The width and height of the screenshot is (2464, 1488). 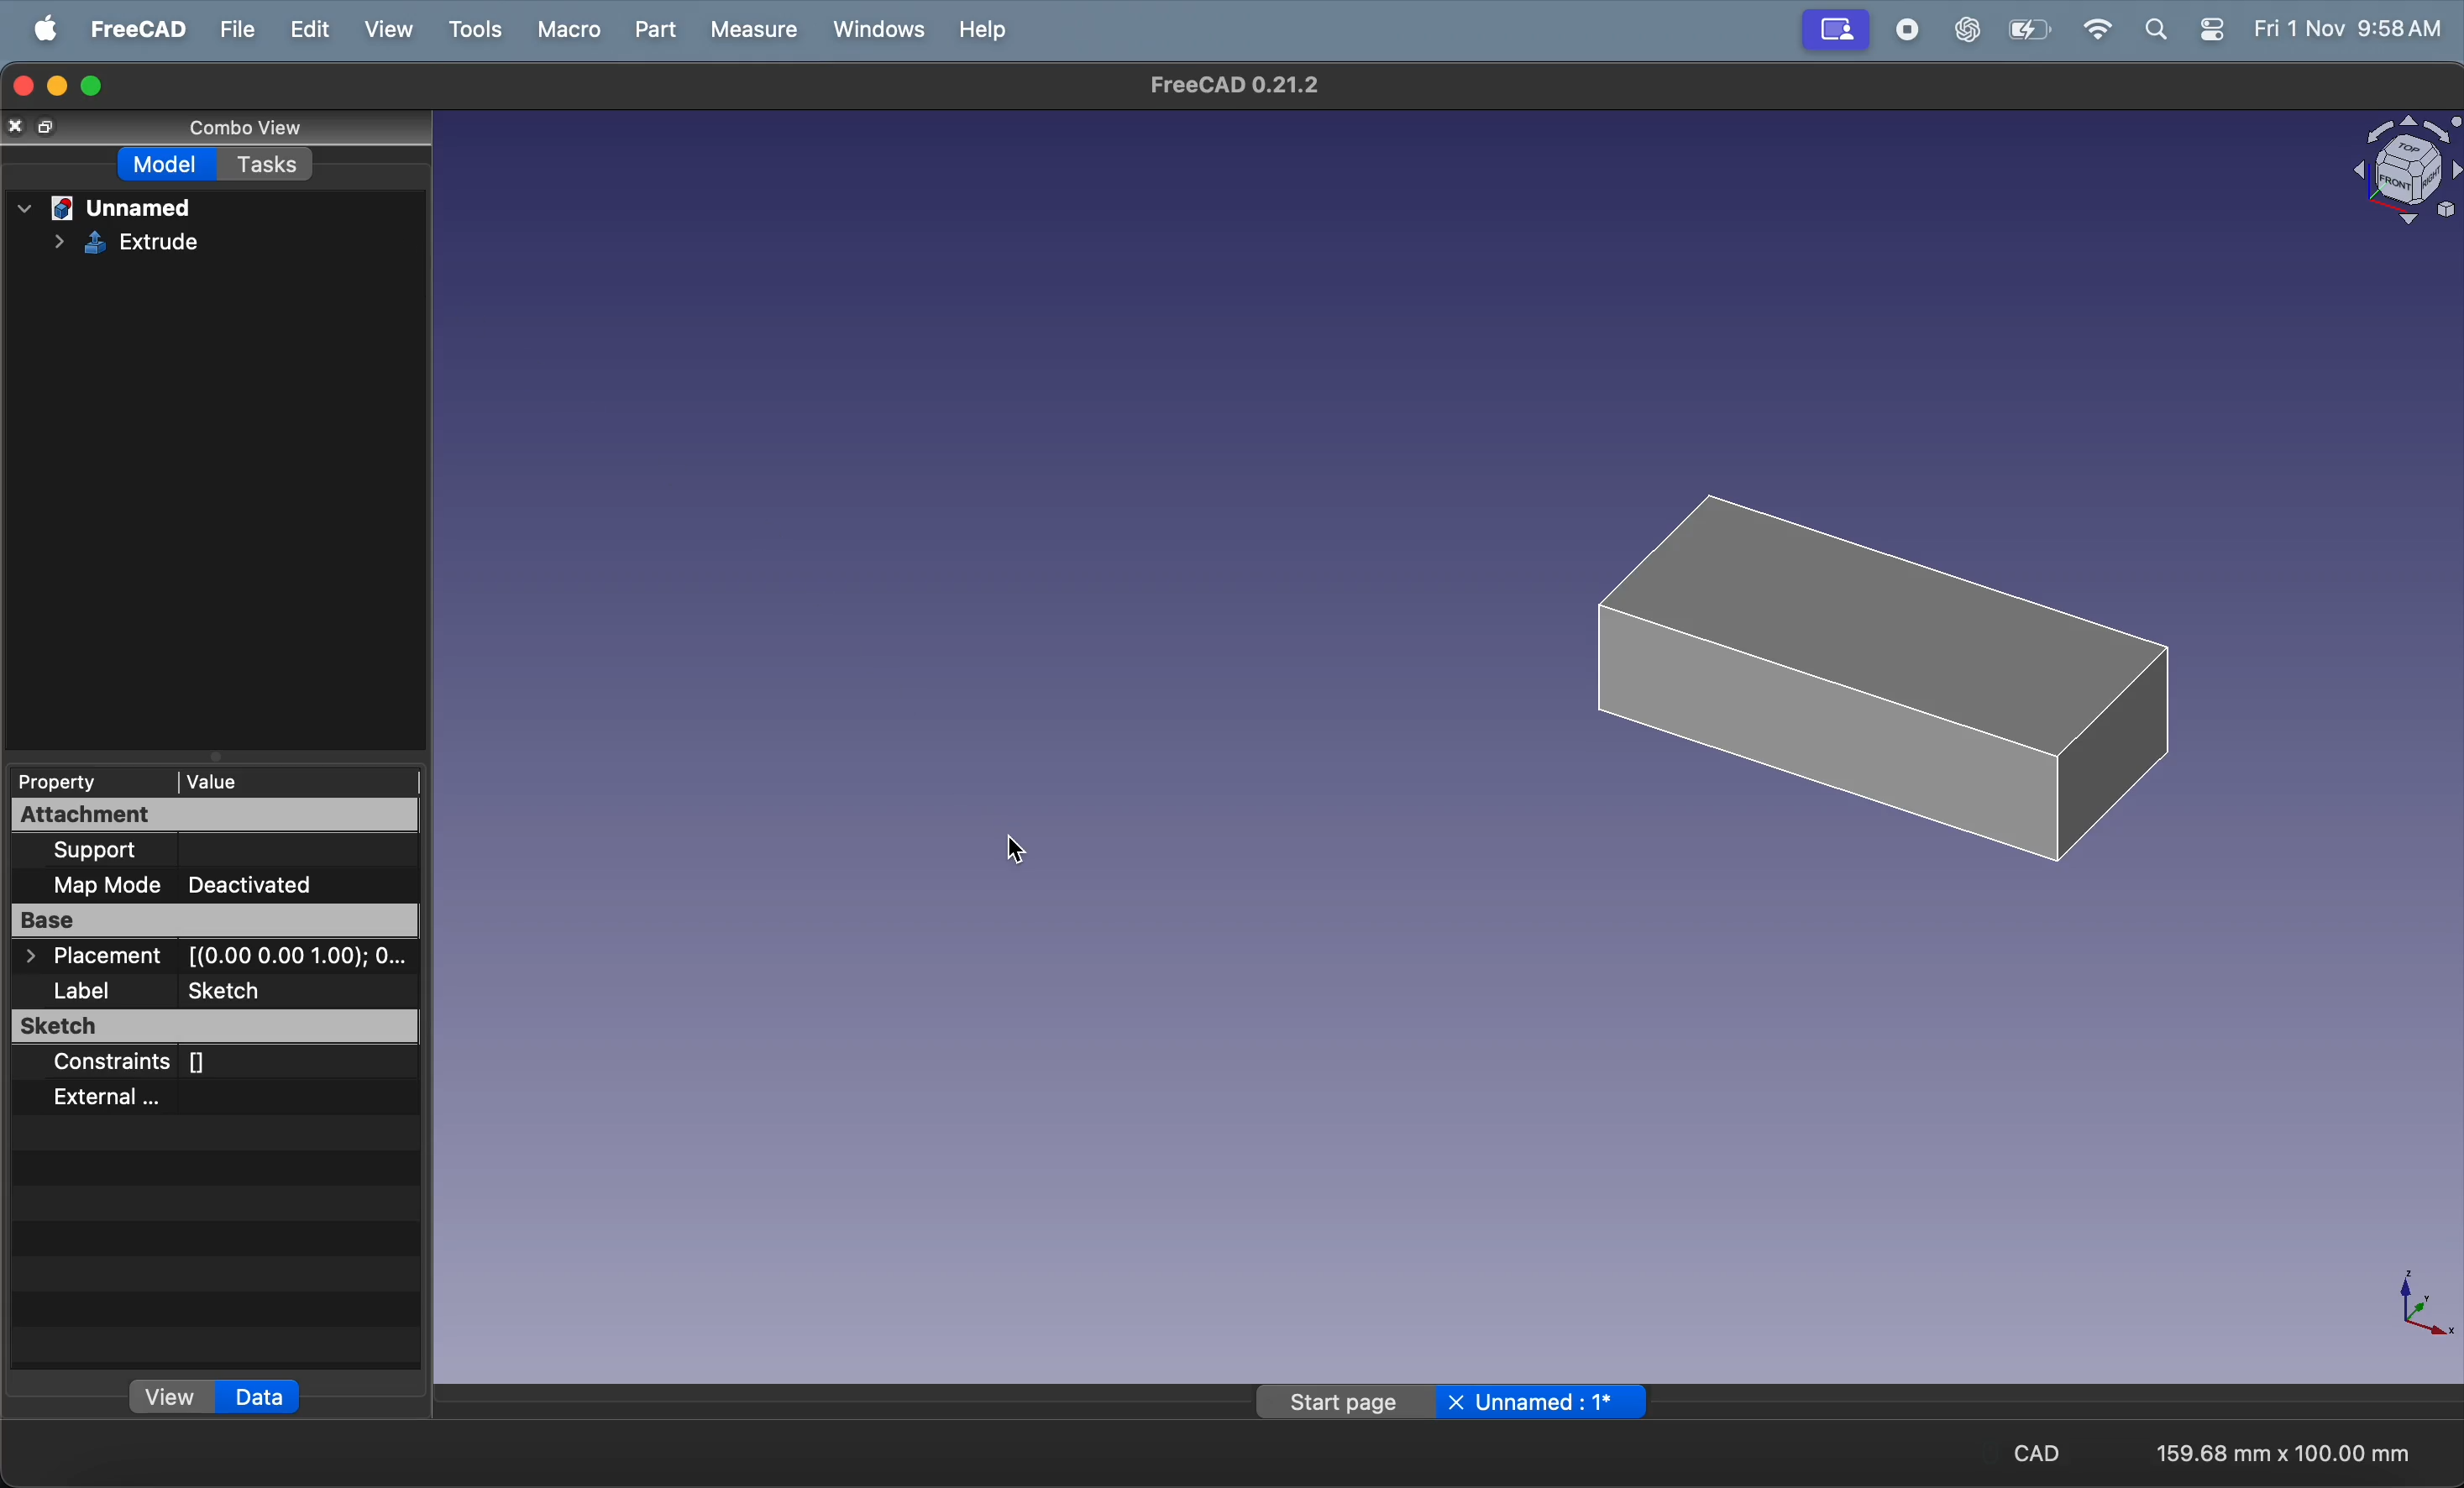 What do you see at coordinates (81, 782) in the screenshot?
I see `property` at bounding box center [81, 782].